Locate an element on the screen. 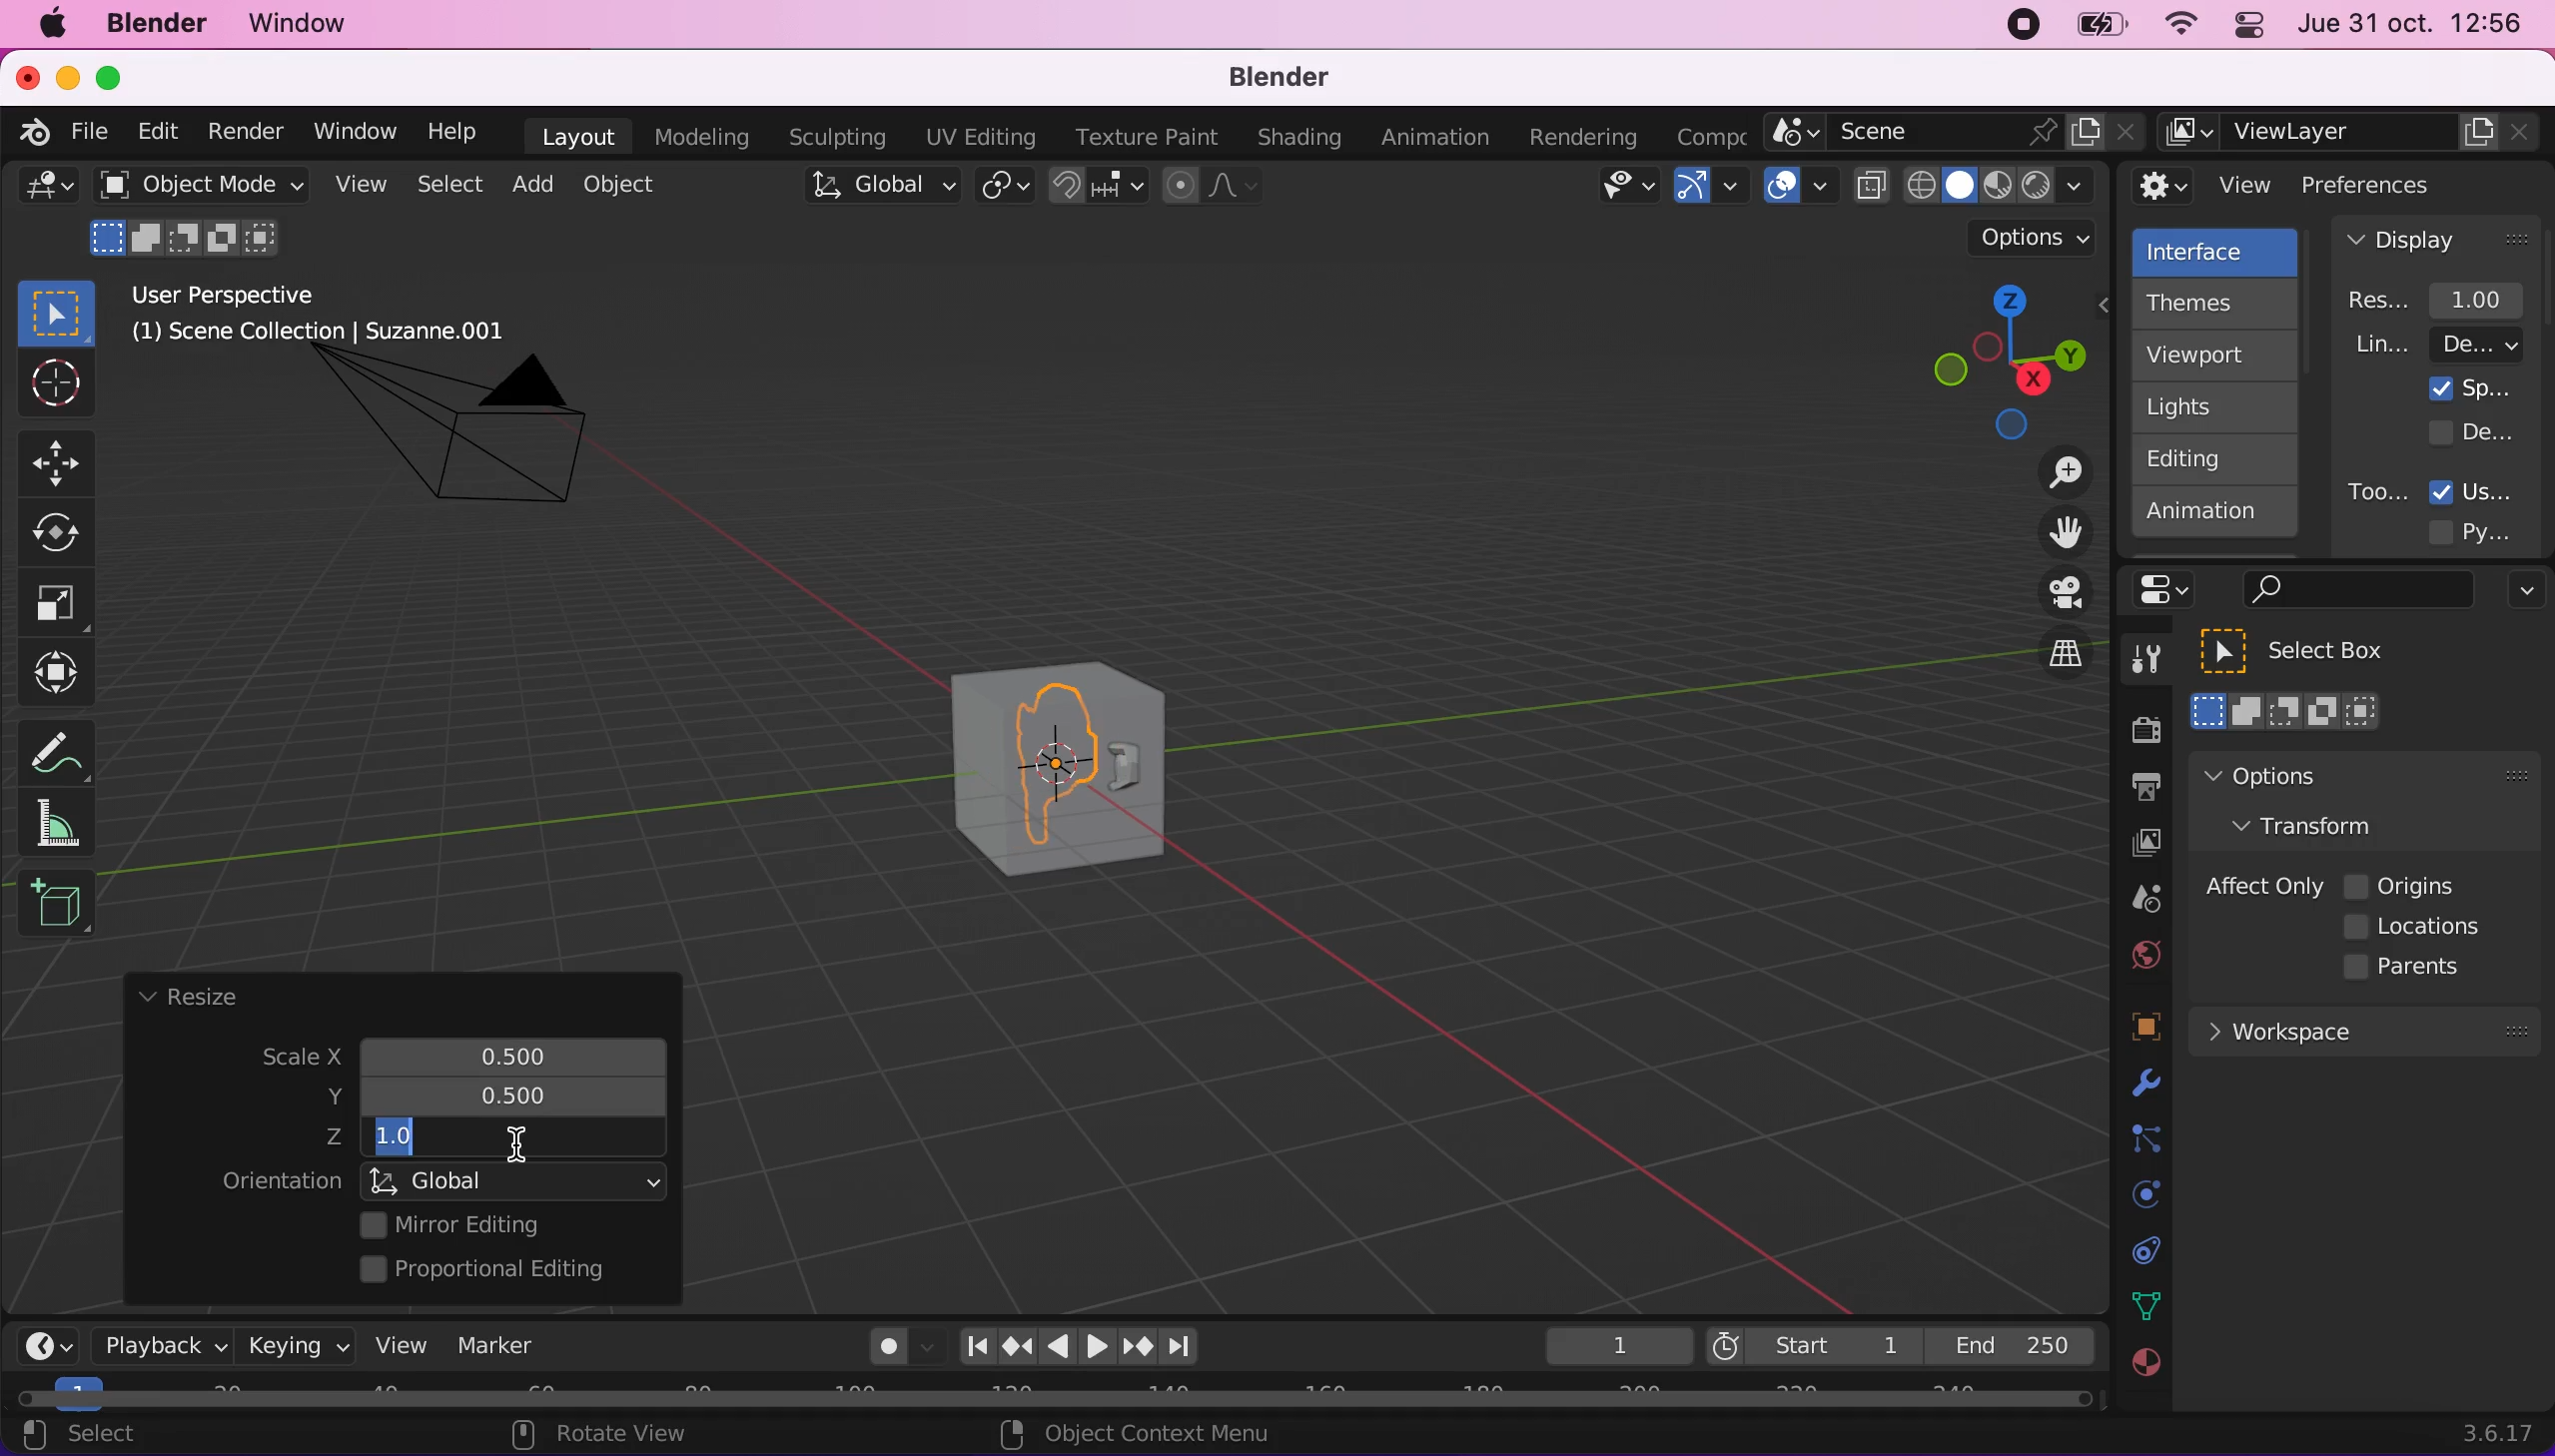 This screenshot has height=1456, width=2555. window is located at coordinates (353, 131).